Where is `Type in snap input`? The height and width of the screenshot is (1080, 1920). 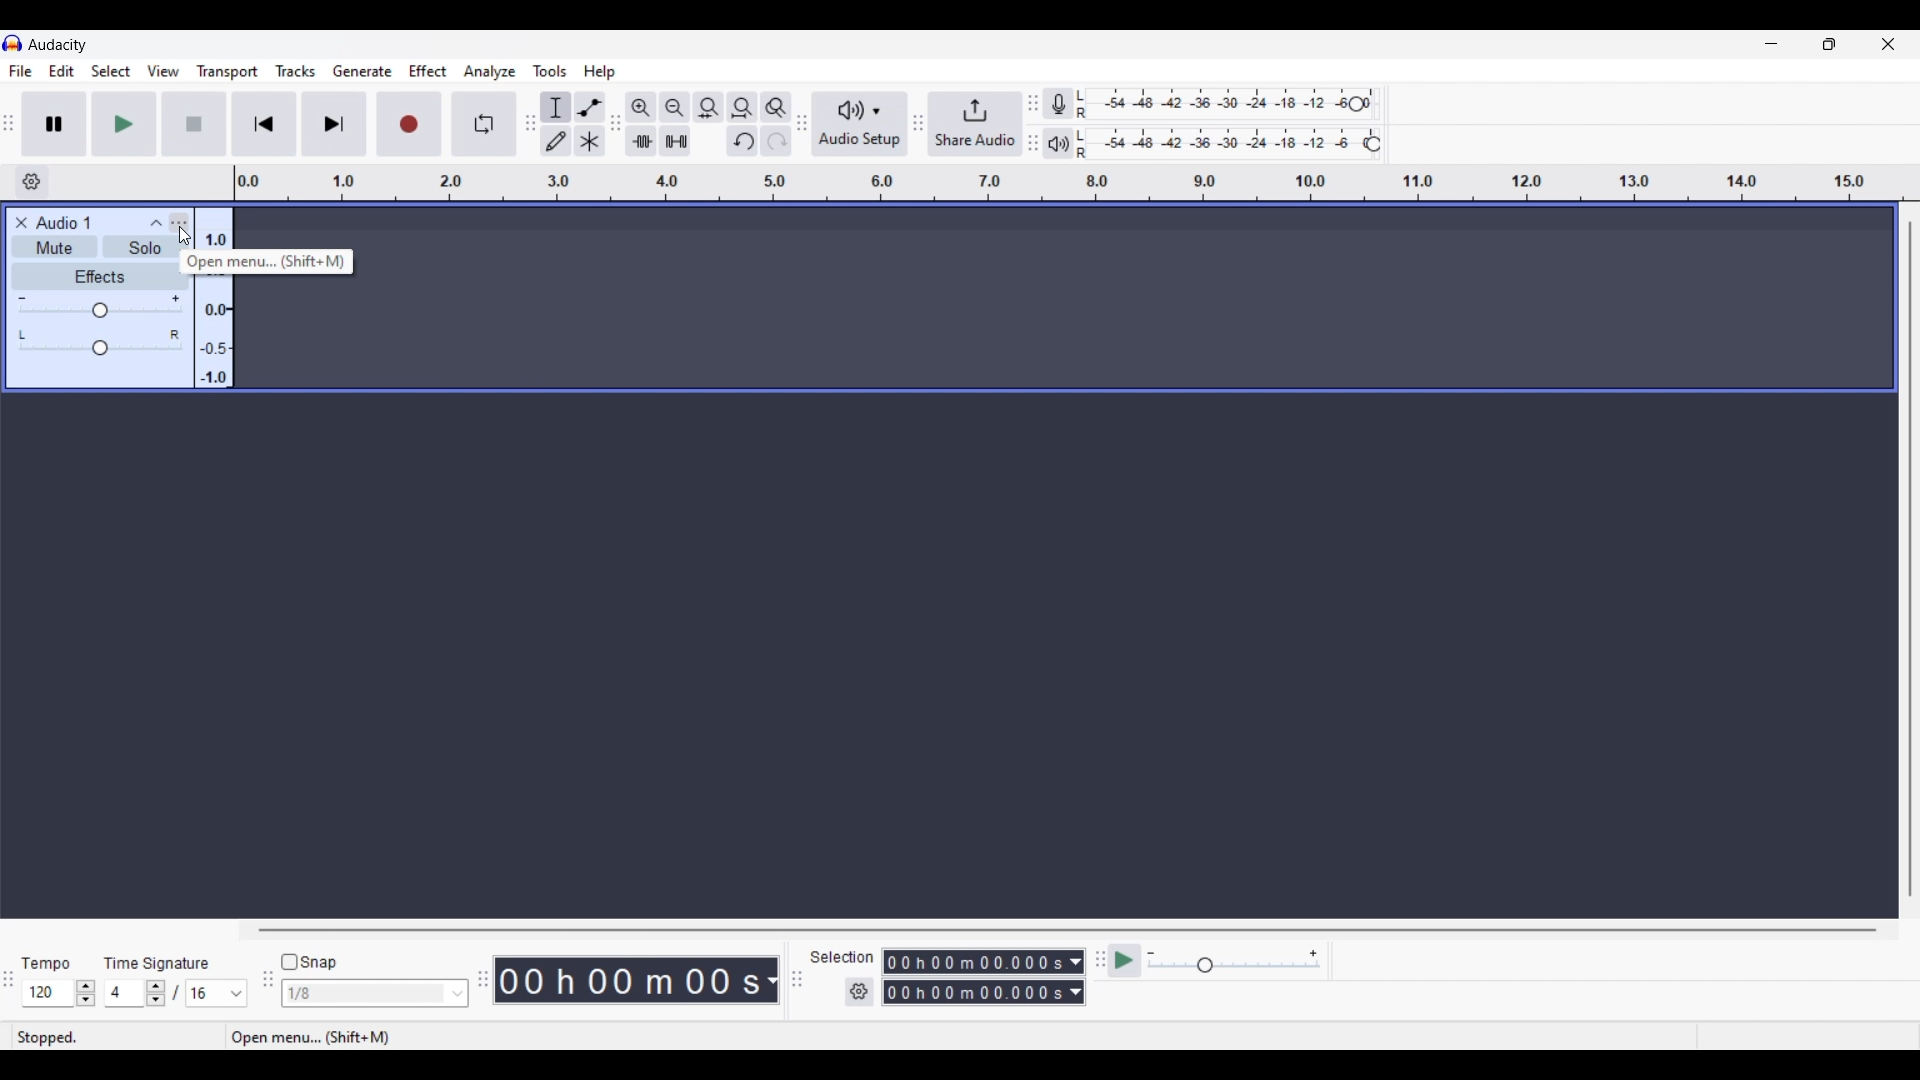 Type in snap input is located at coordinates (365, 994).